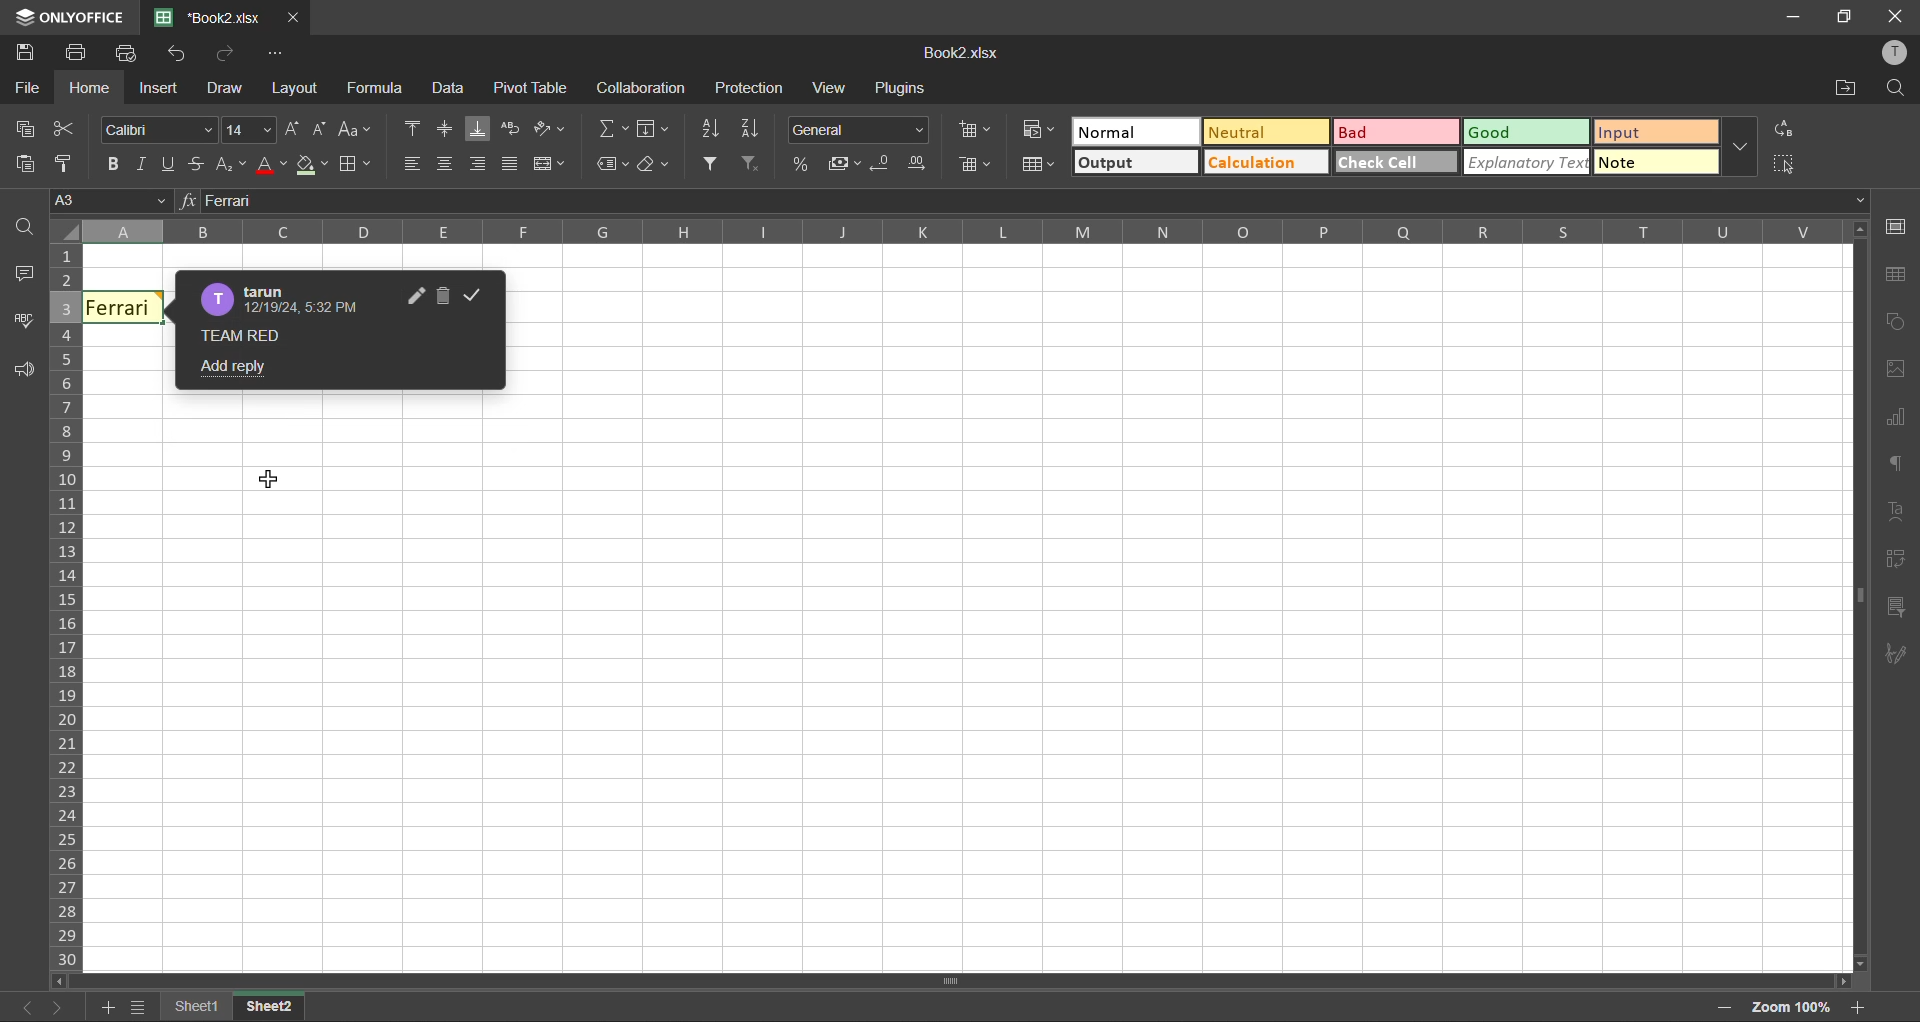  What do you see at coordinates (923, 166) in the screenshot?
I see `increase decimal` at bounding box center [923, 166].